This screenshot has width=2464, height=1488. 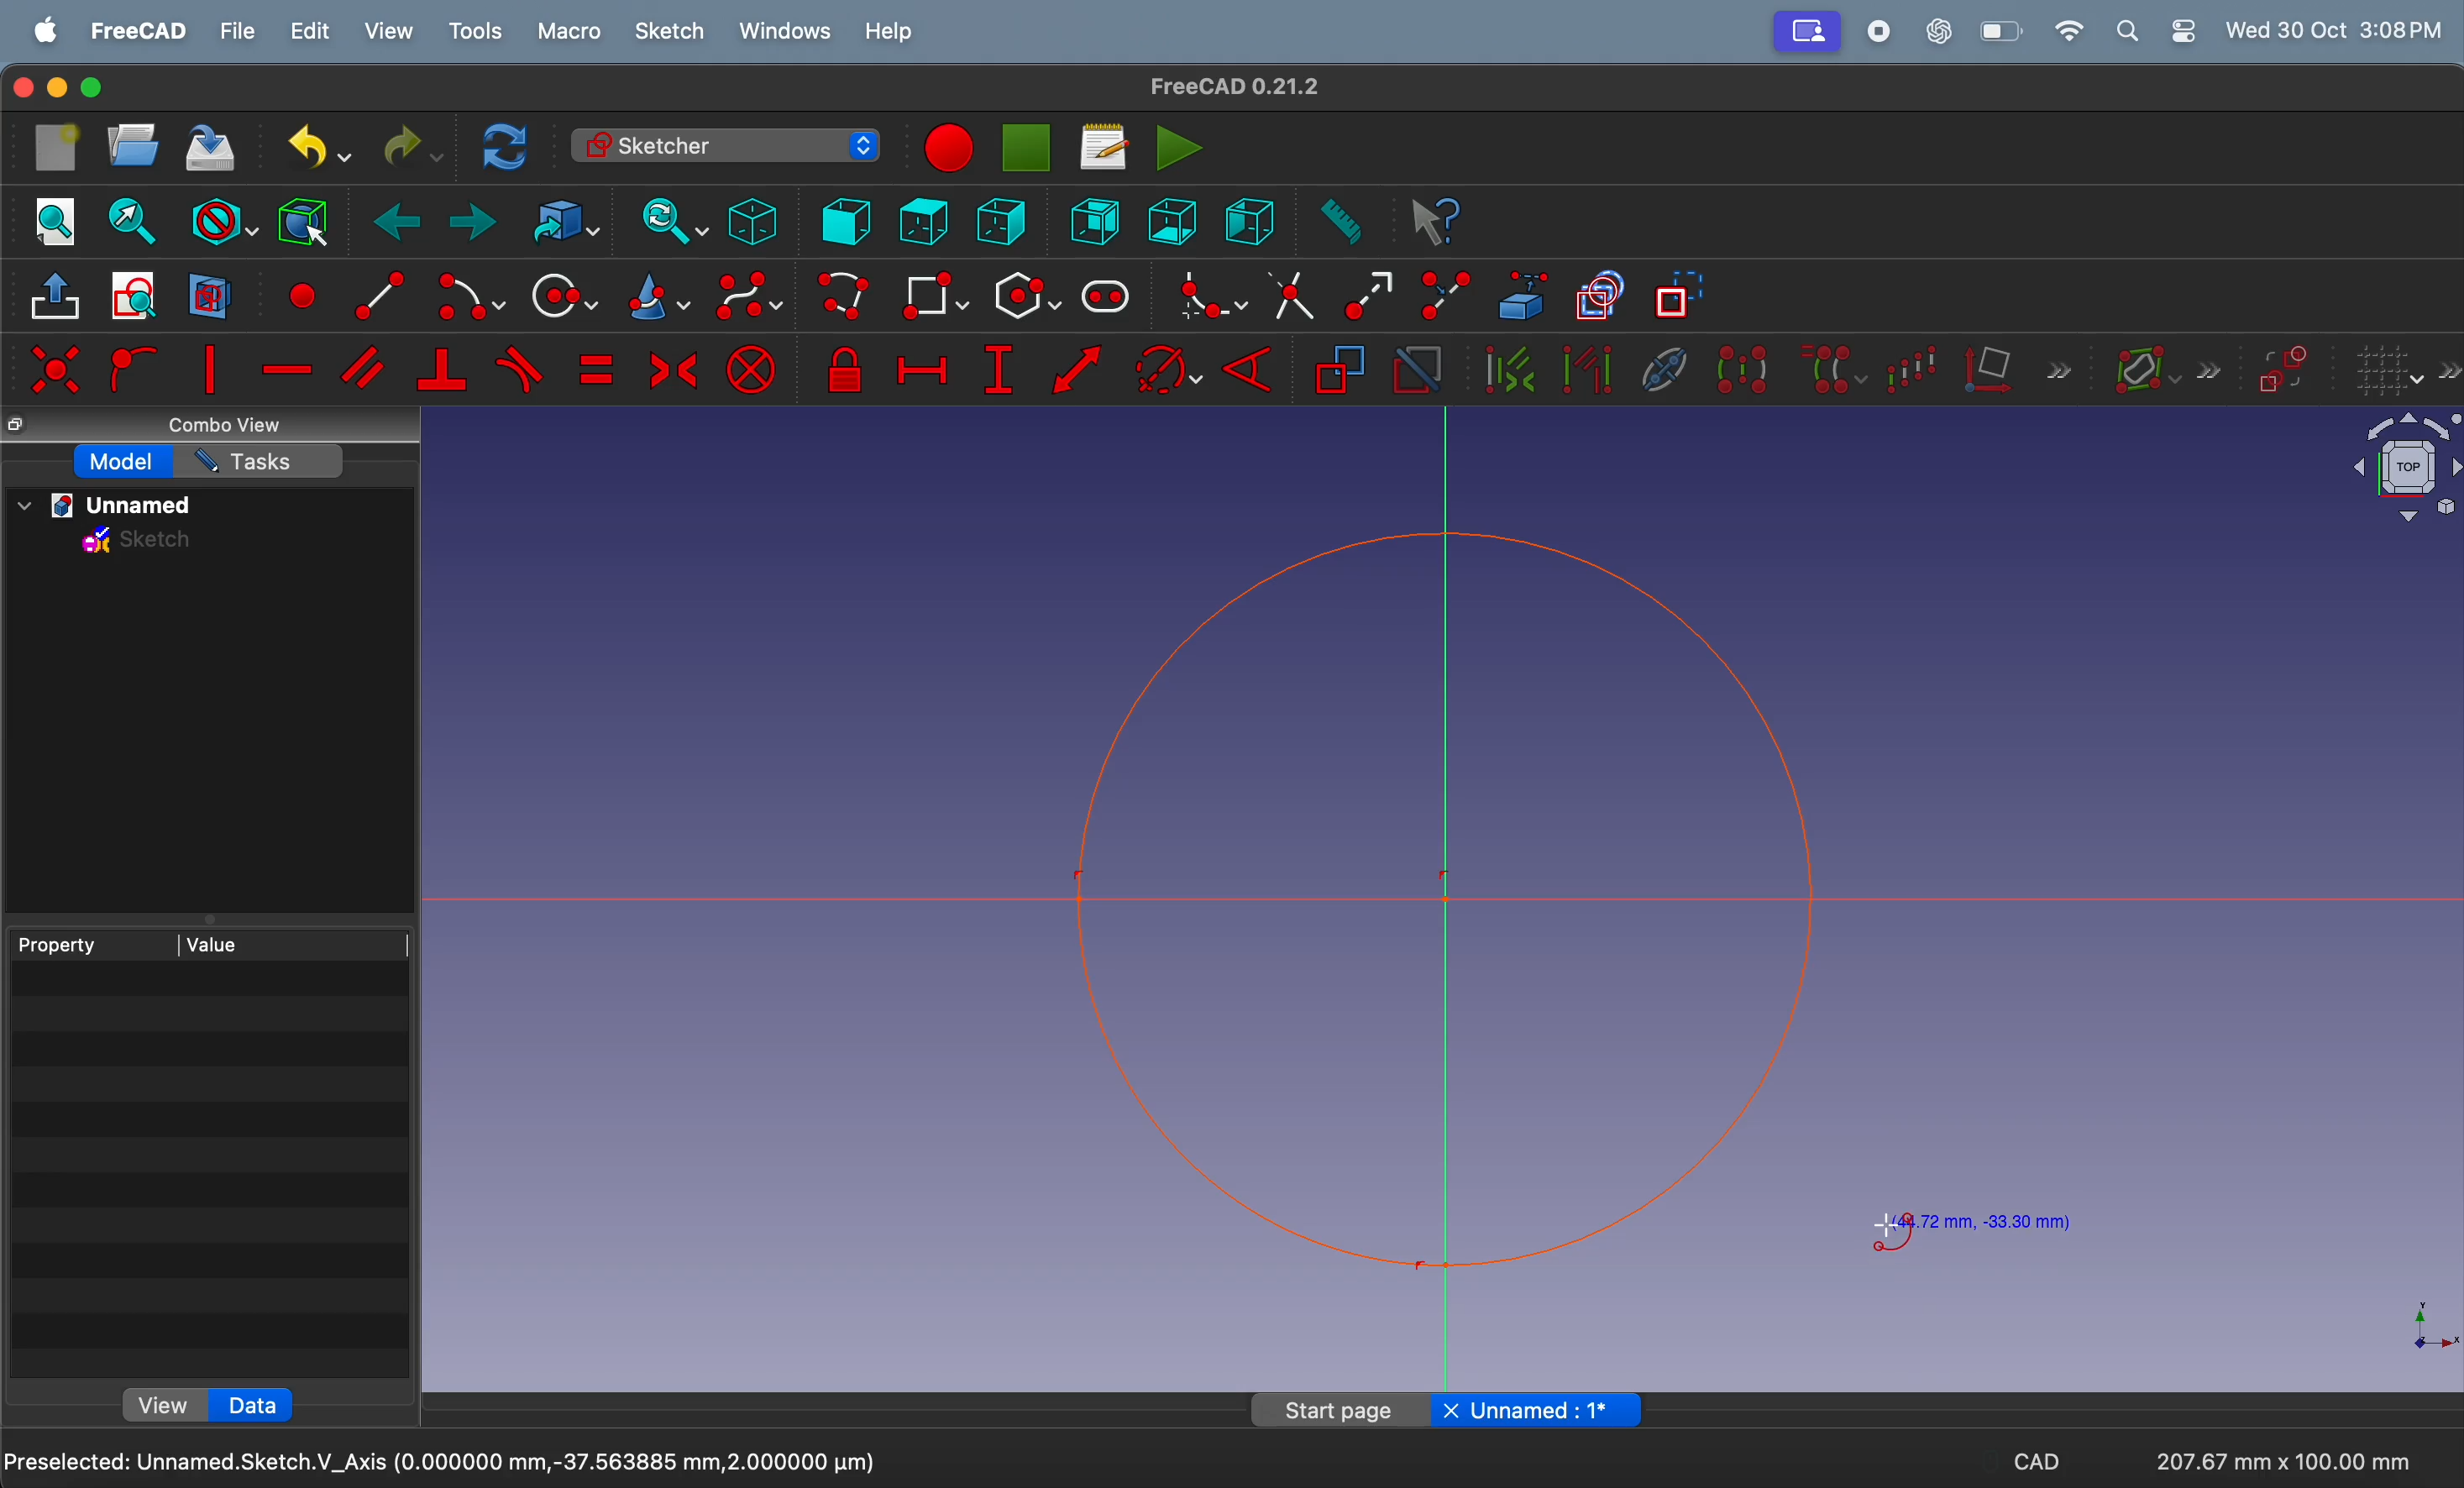 What do you see at coordinates (509, 145) in the screenshot?
I see `refresh` at bounding box center [509, 145].